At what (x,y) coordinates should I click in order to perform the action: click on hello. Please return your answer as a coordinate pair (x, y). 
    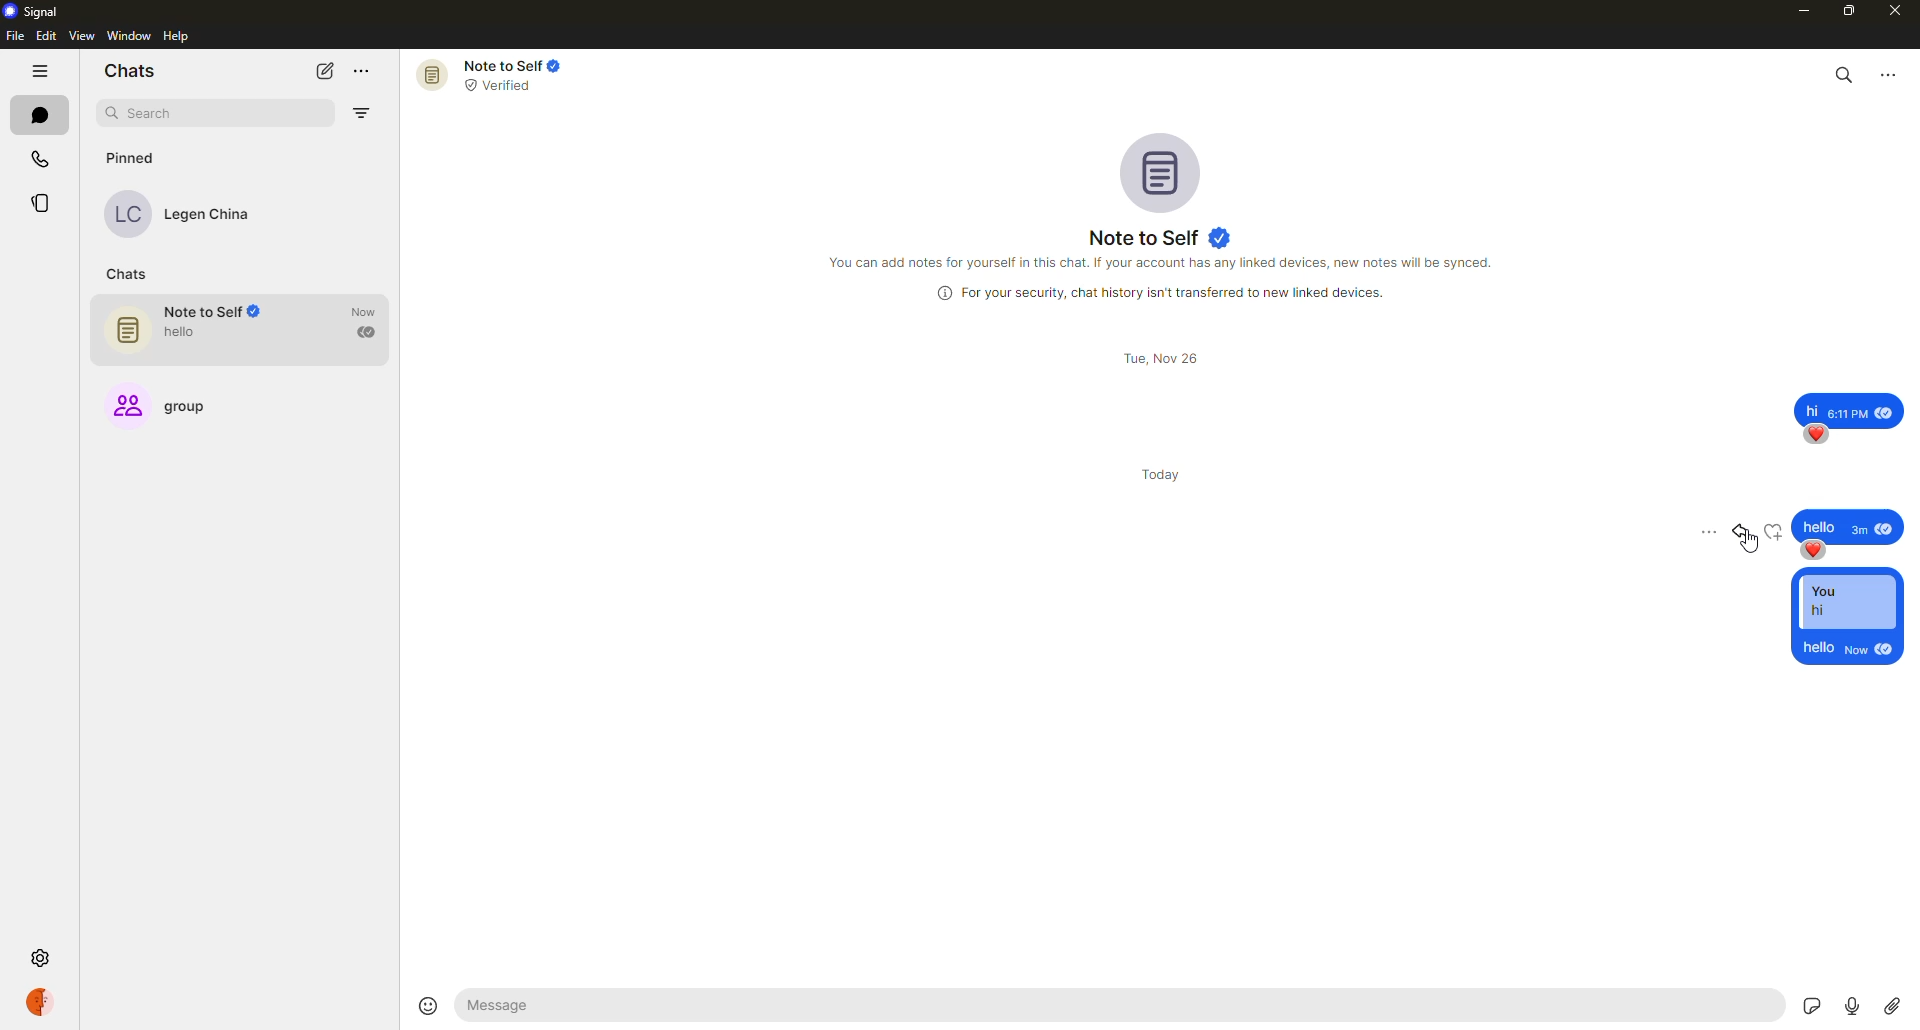
    Looking at the image, I should click on (517, 1005).